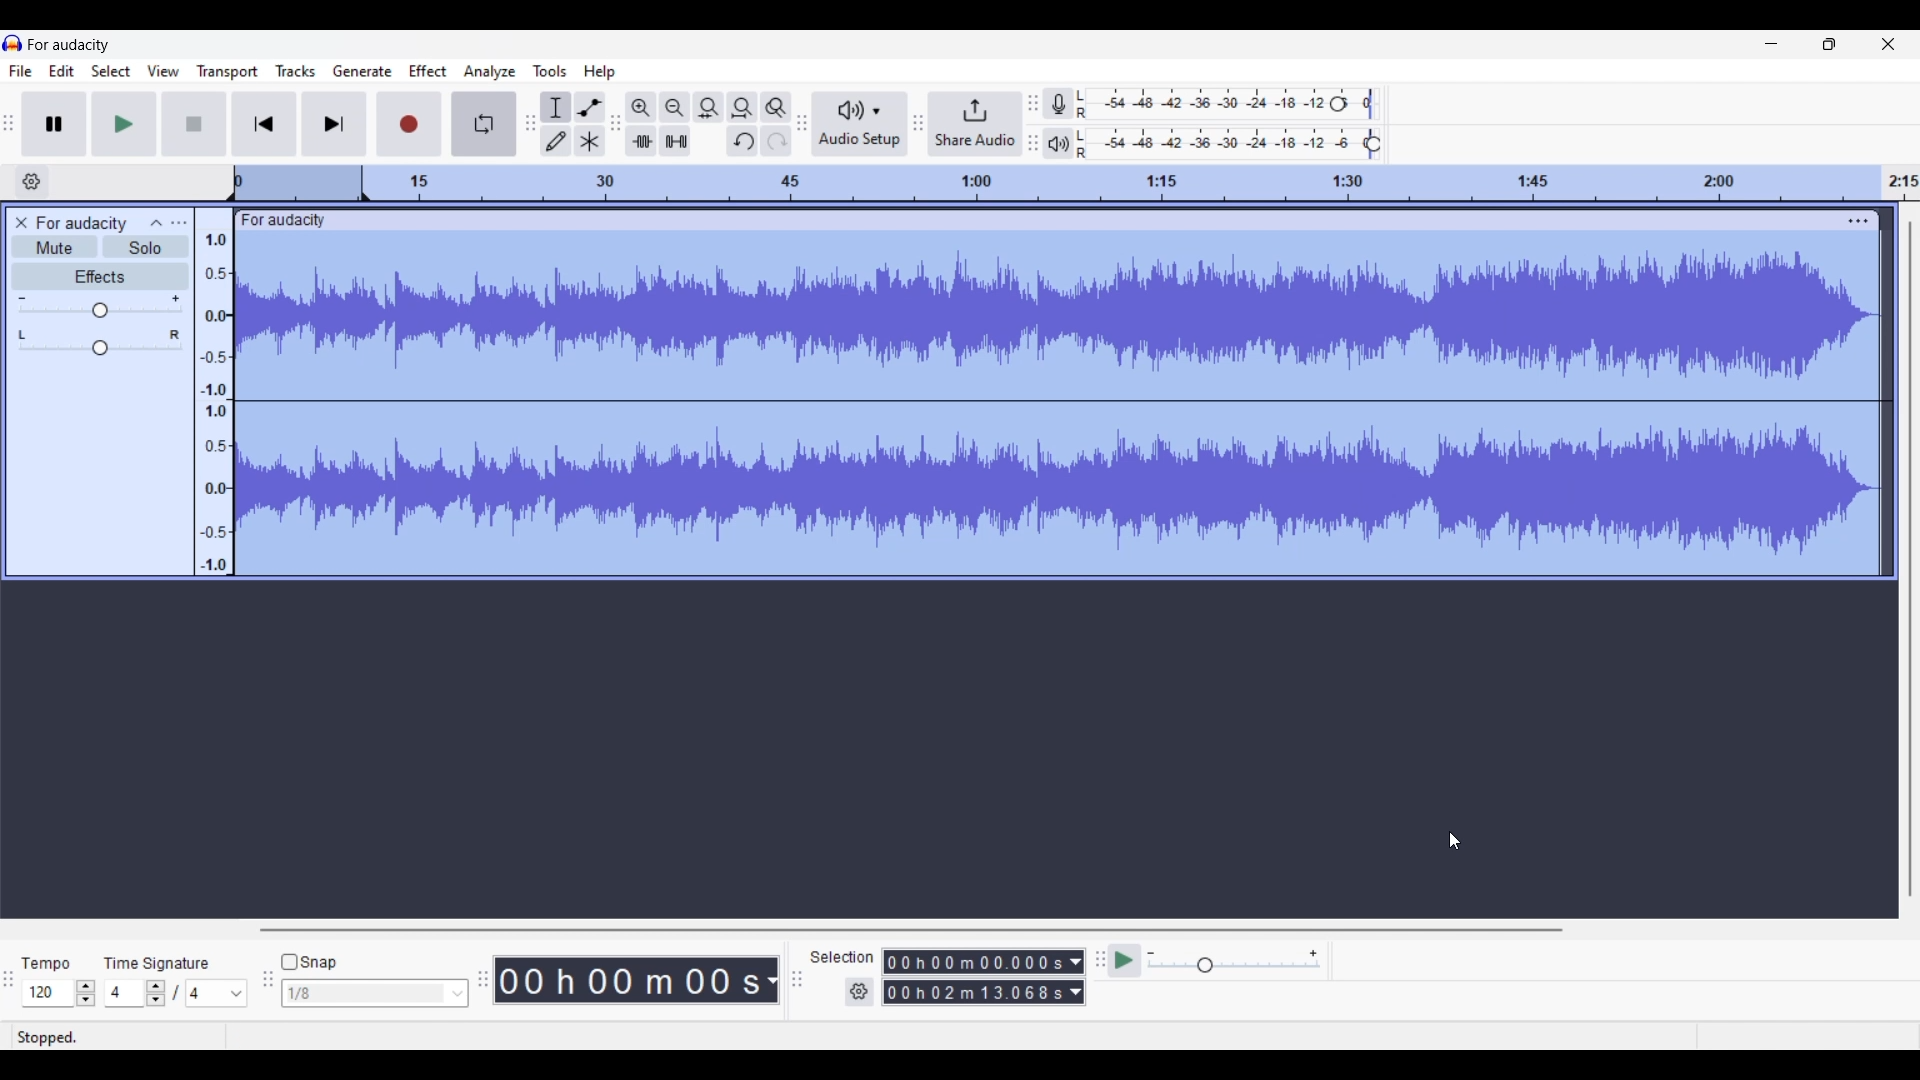  Describe the element at coordinates (589, 140) in the screenshot. I see `Multi-tool` at that location.